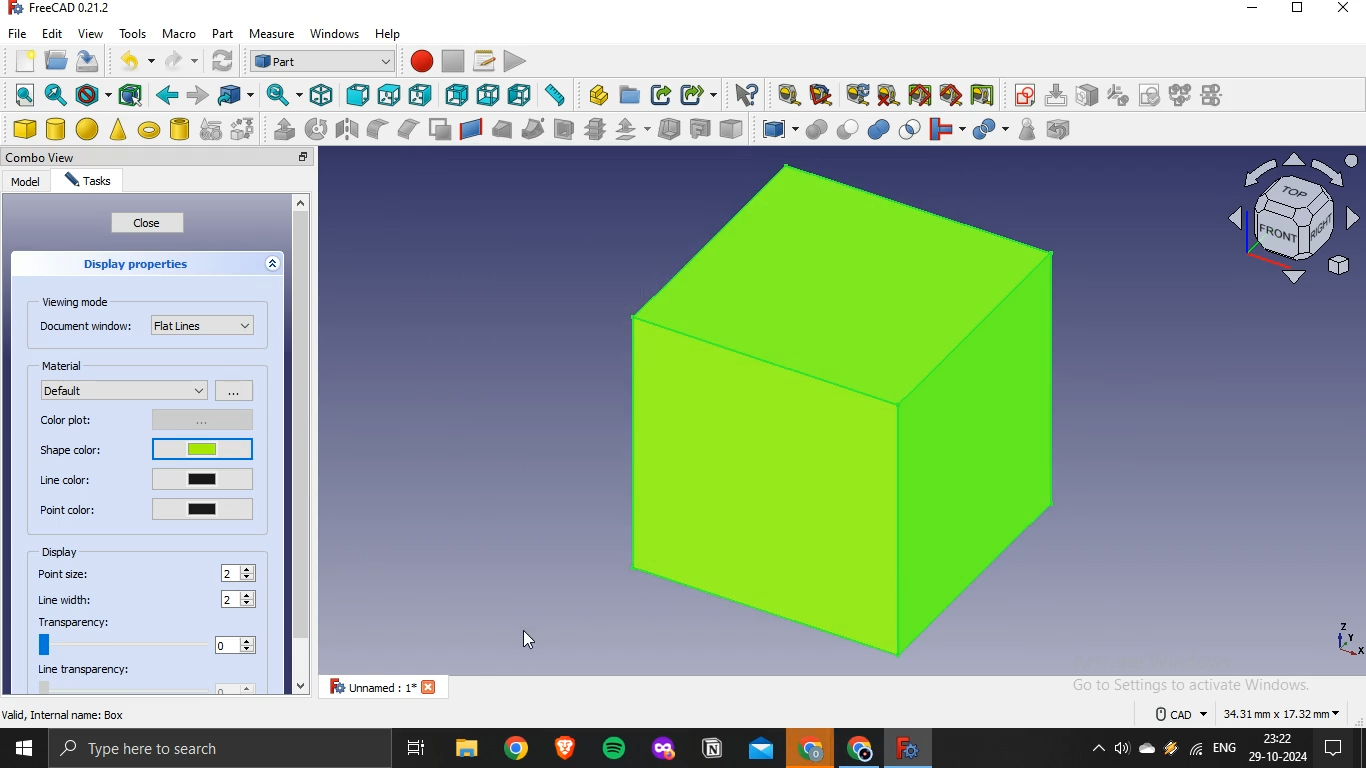 The image size is (1366, 768). I want to click on view, so click(90, 33).